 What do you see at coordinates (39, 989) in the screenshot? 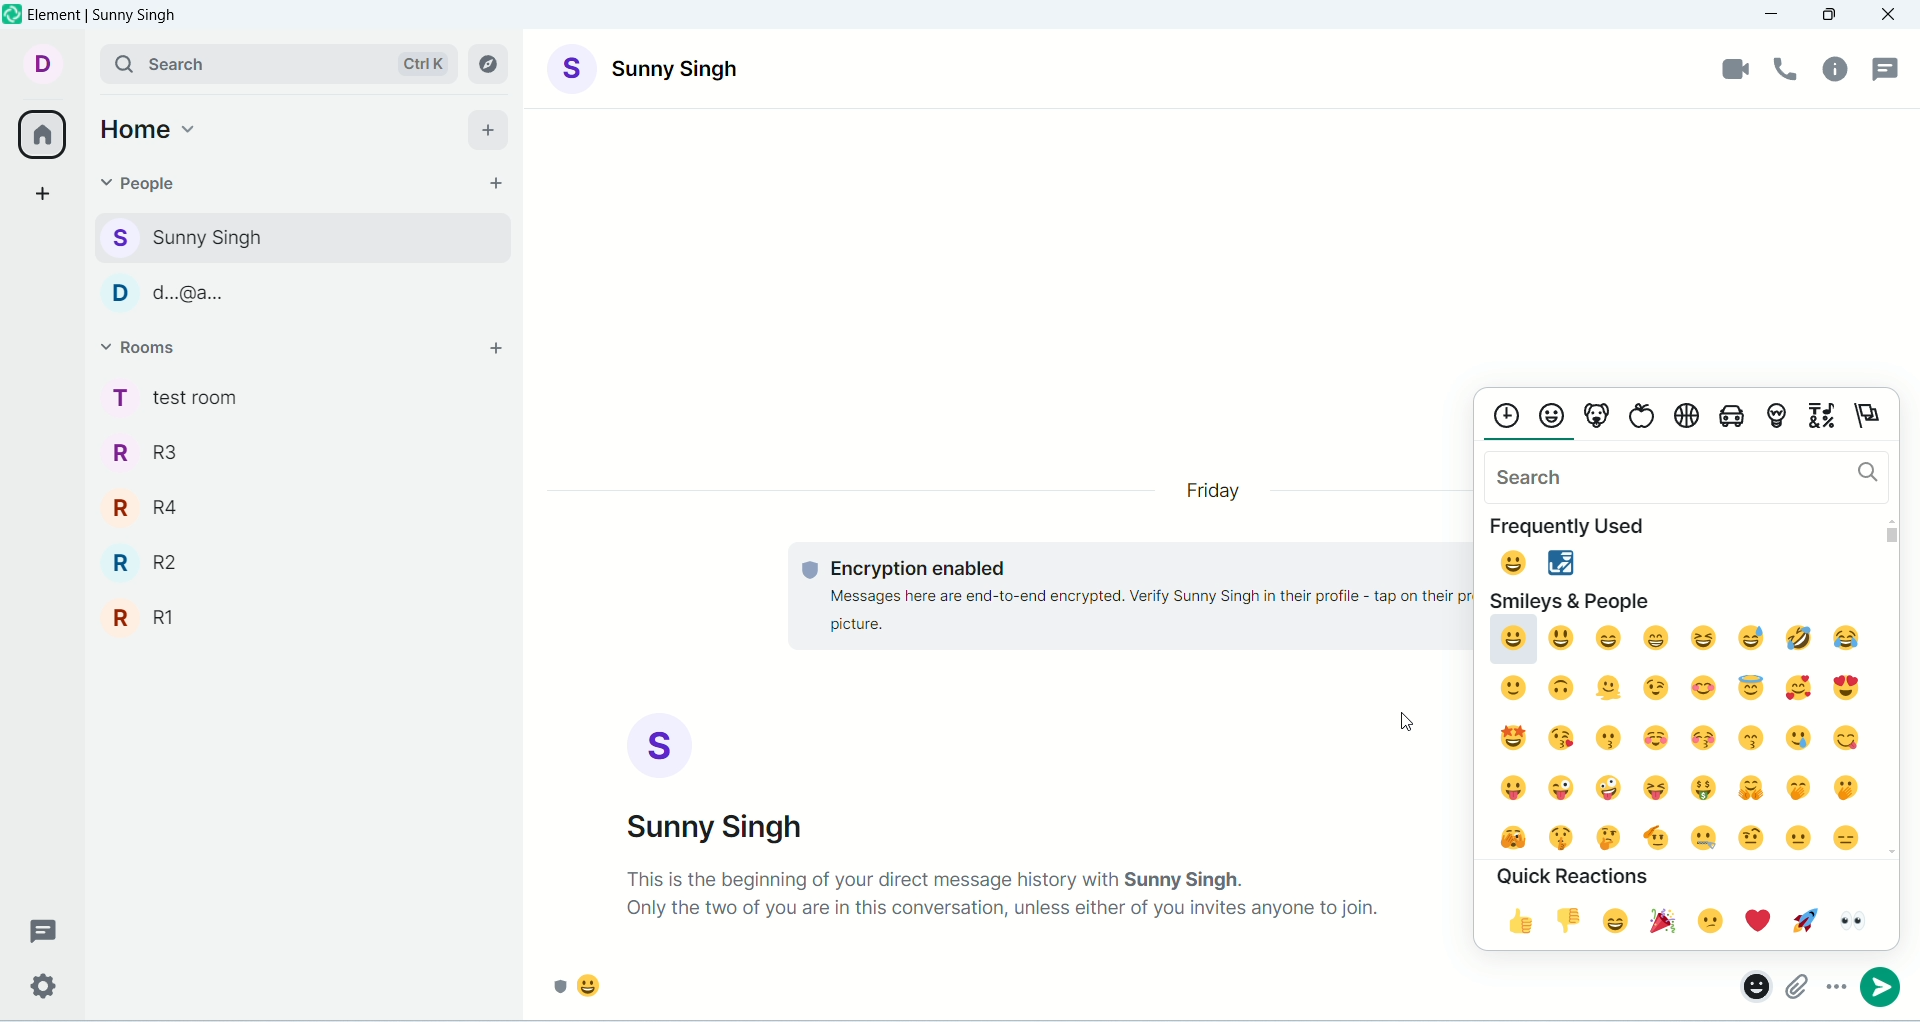
I see `settings` at bounding box center [39, 989].